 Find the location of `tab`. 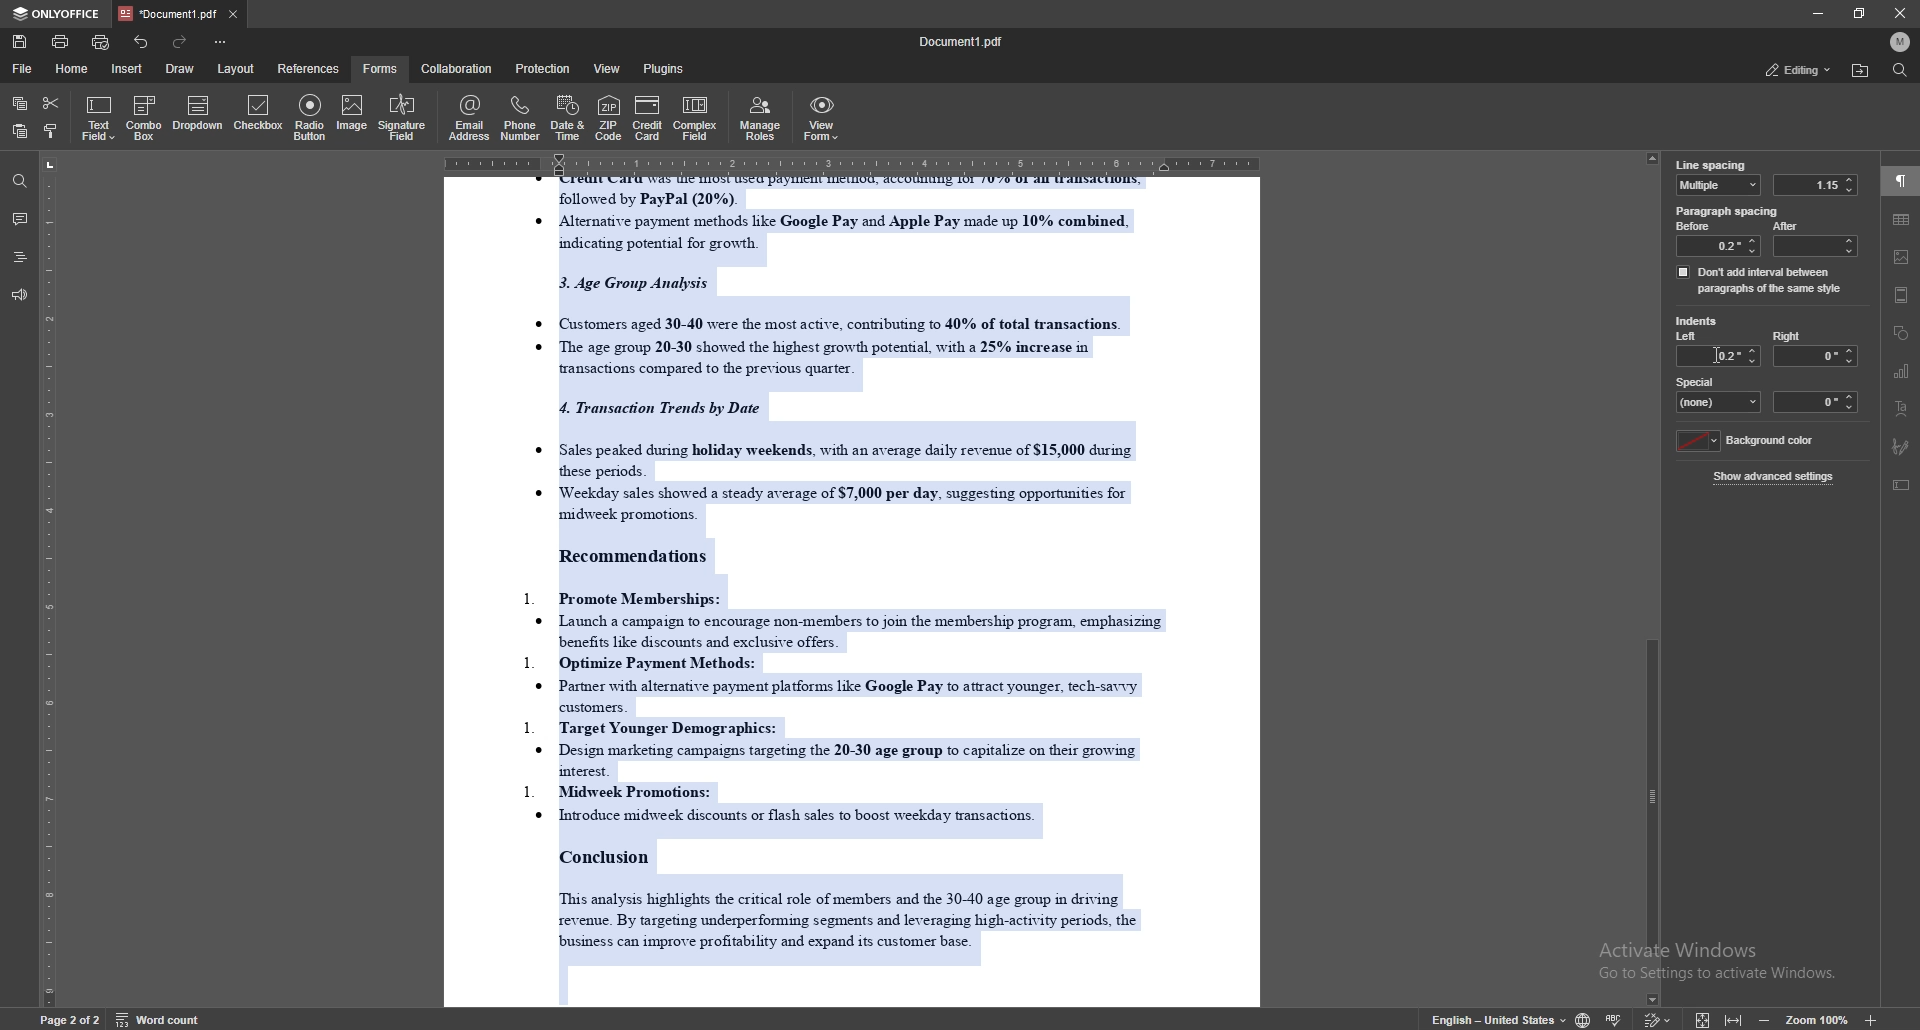

tab is located at coordinates (169, 13).